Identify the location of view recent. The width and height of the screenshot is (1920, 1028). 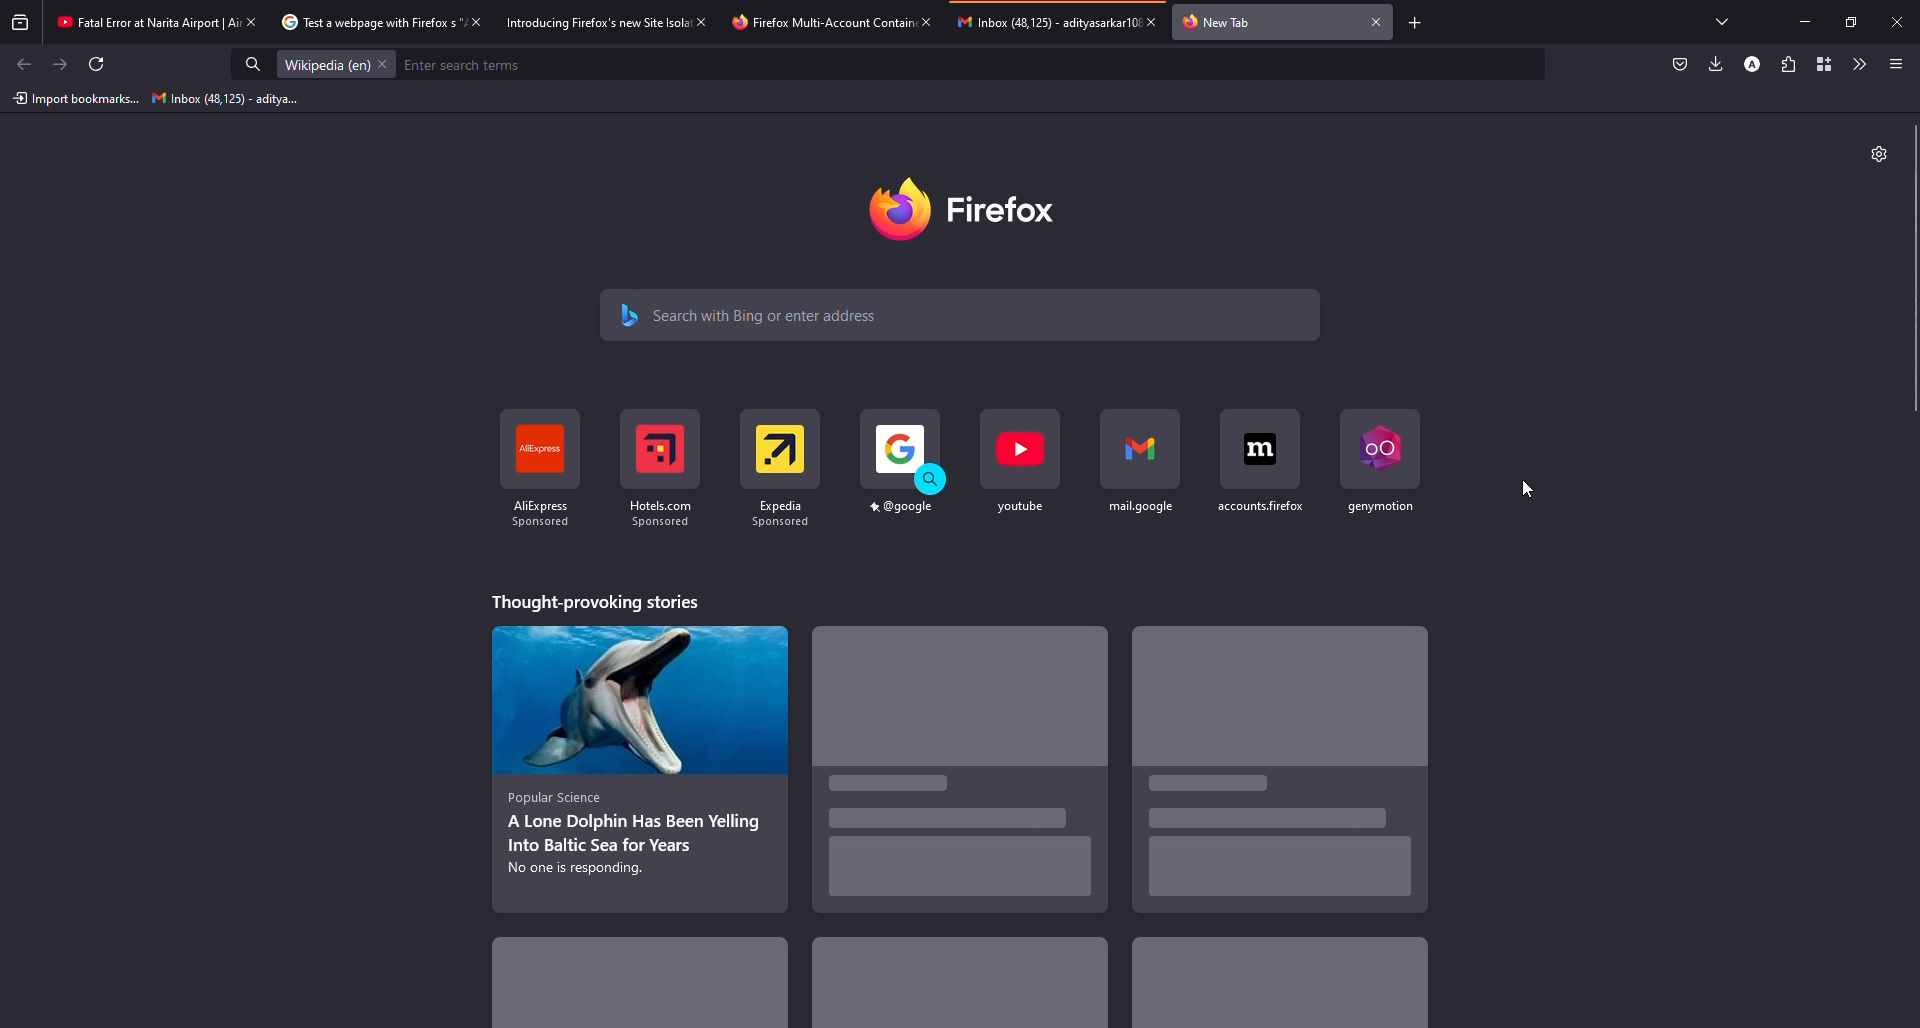
(20, 22).